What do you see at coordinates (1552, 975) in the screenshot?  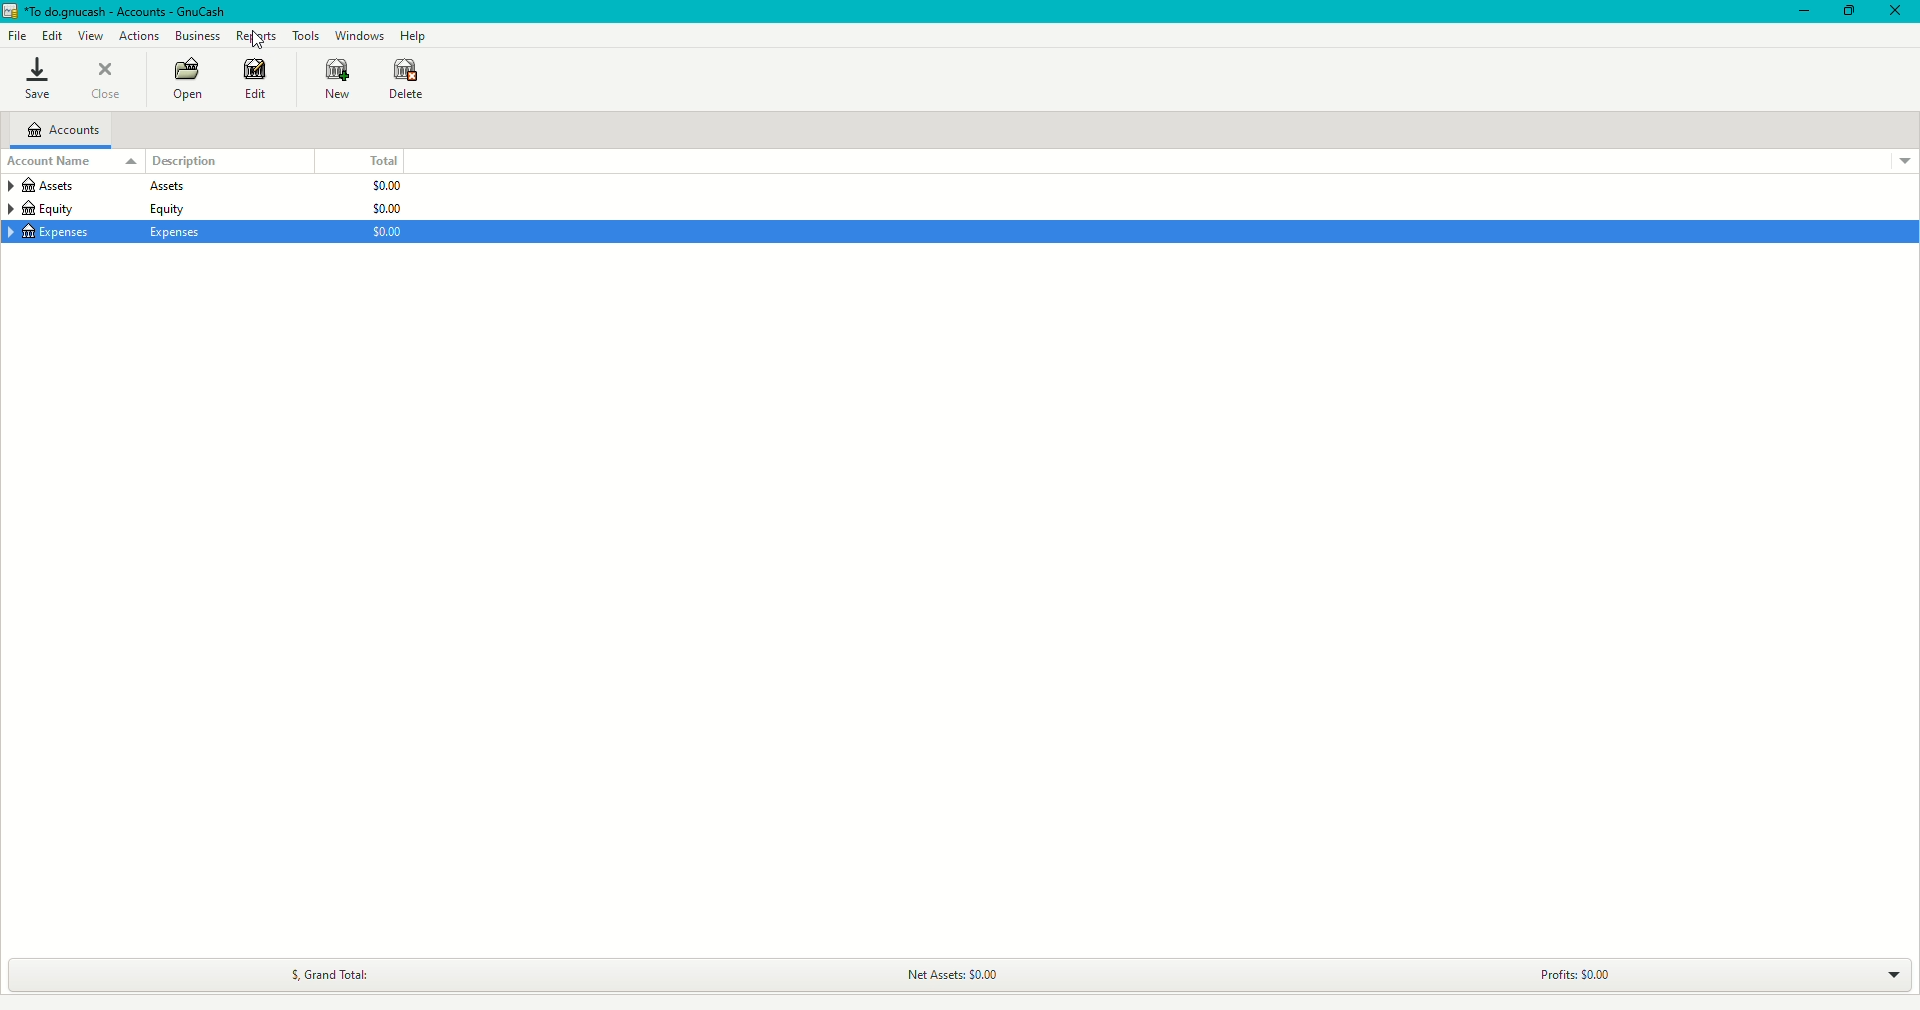 I see `Profits` at bounding box center [1552, 975].